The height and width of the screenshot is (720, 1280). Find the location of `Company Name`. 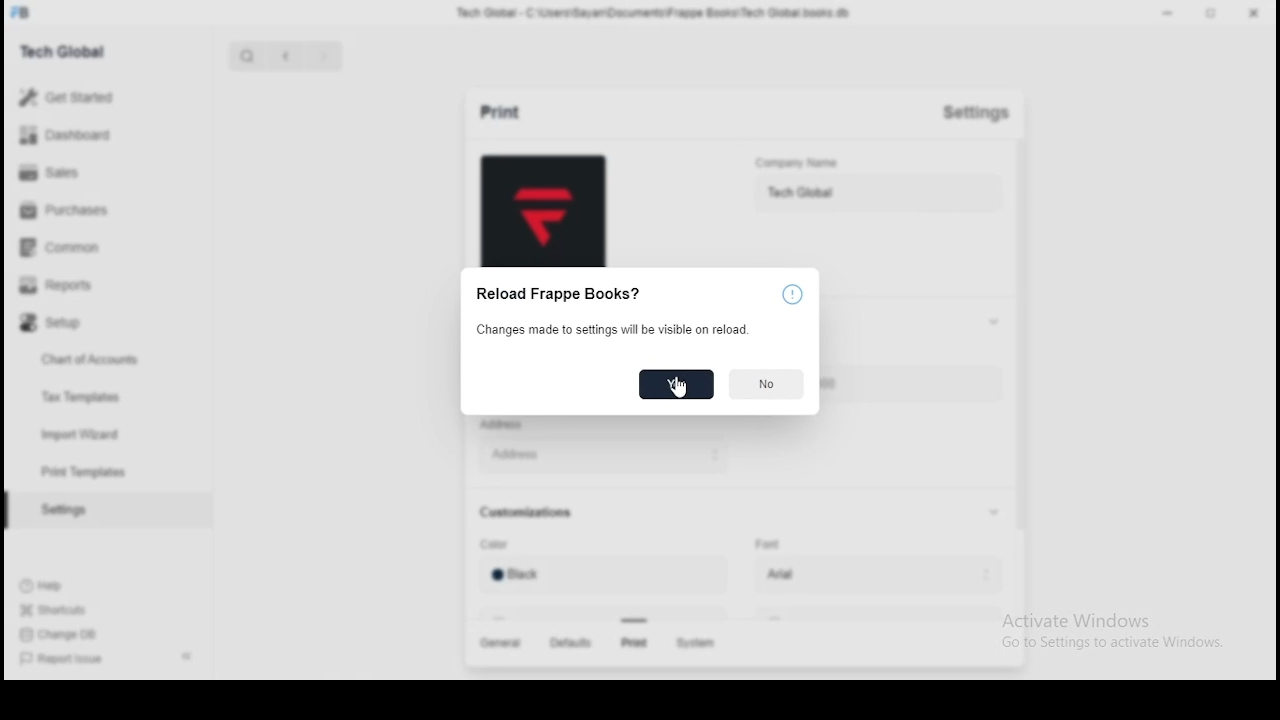

Company Name is located at coordinates (828, 163).